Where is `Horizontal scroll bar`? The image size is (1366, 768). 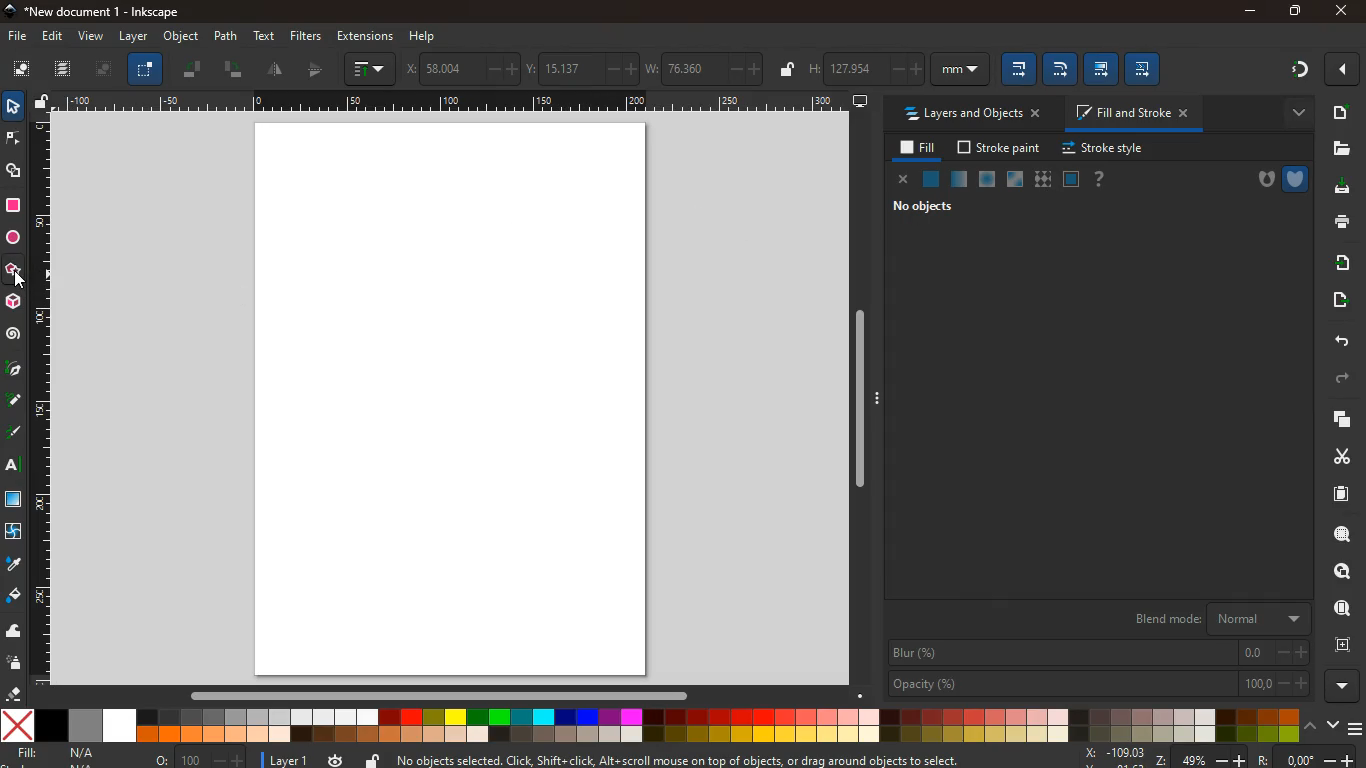 Horizontal scroll bar is located at coordinates (450, 699).